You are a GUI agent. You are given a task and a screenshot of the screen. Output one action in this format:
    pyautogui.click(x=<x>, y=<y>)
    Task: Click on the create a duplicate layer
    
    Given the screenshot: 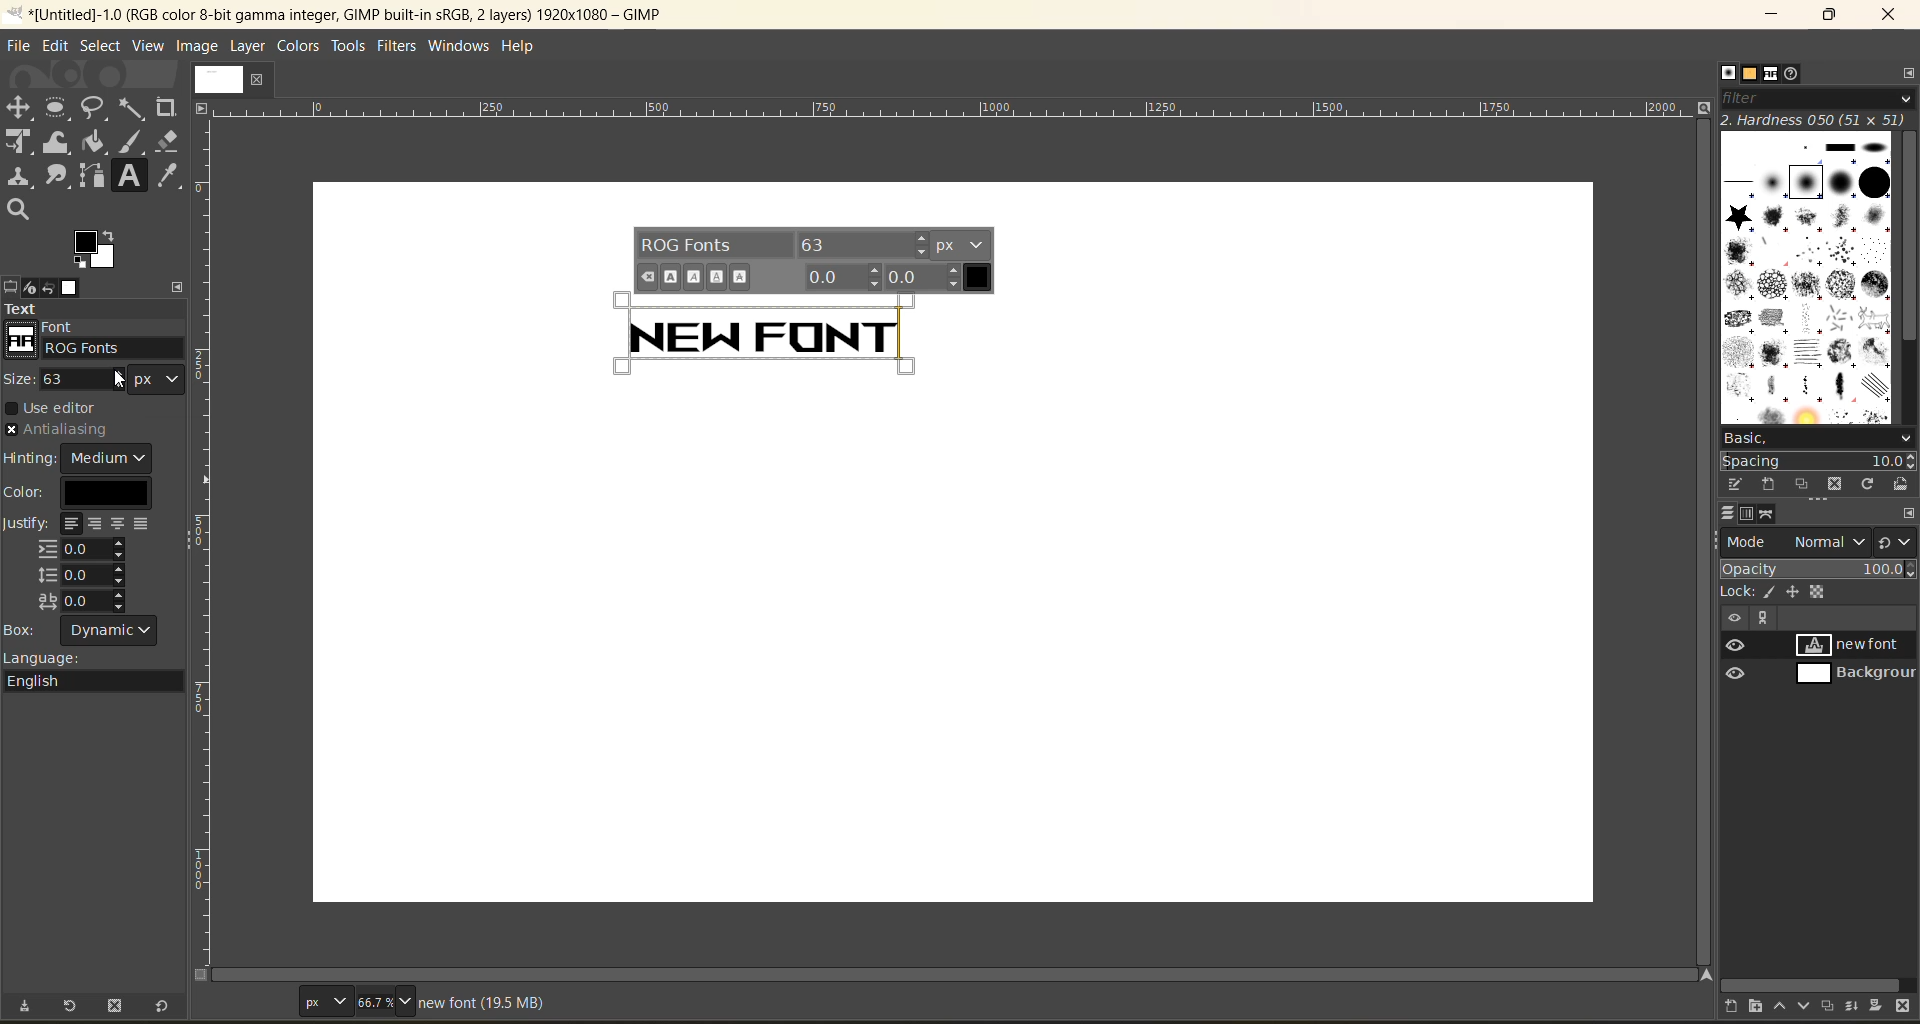 What is the action you would take?
    pyautogui.click(x=1834, y=1005)
    